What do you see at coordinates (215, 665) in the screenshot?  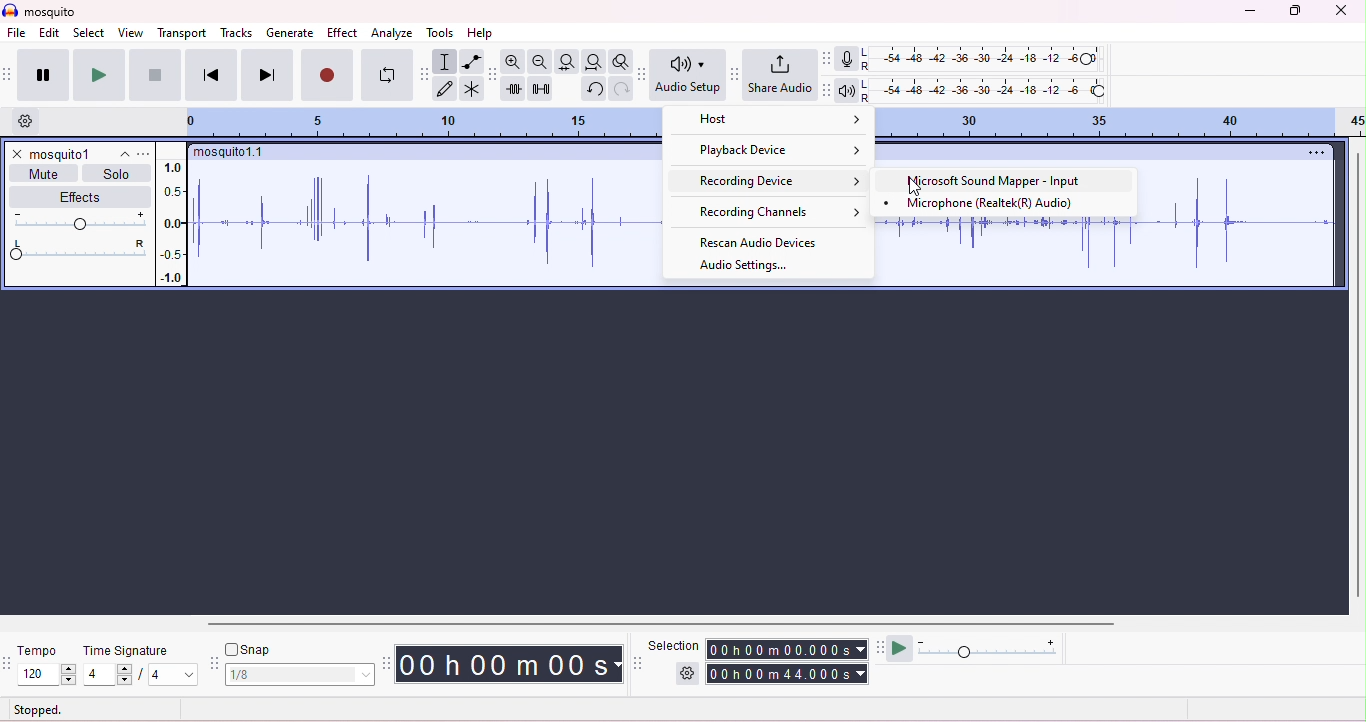 I see `snap tool bar` at bounding box center [215, 665].